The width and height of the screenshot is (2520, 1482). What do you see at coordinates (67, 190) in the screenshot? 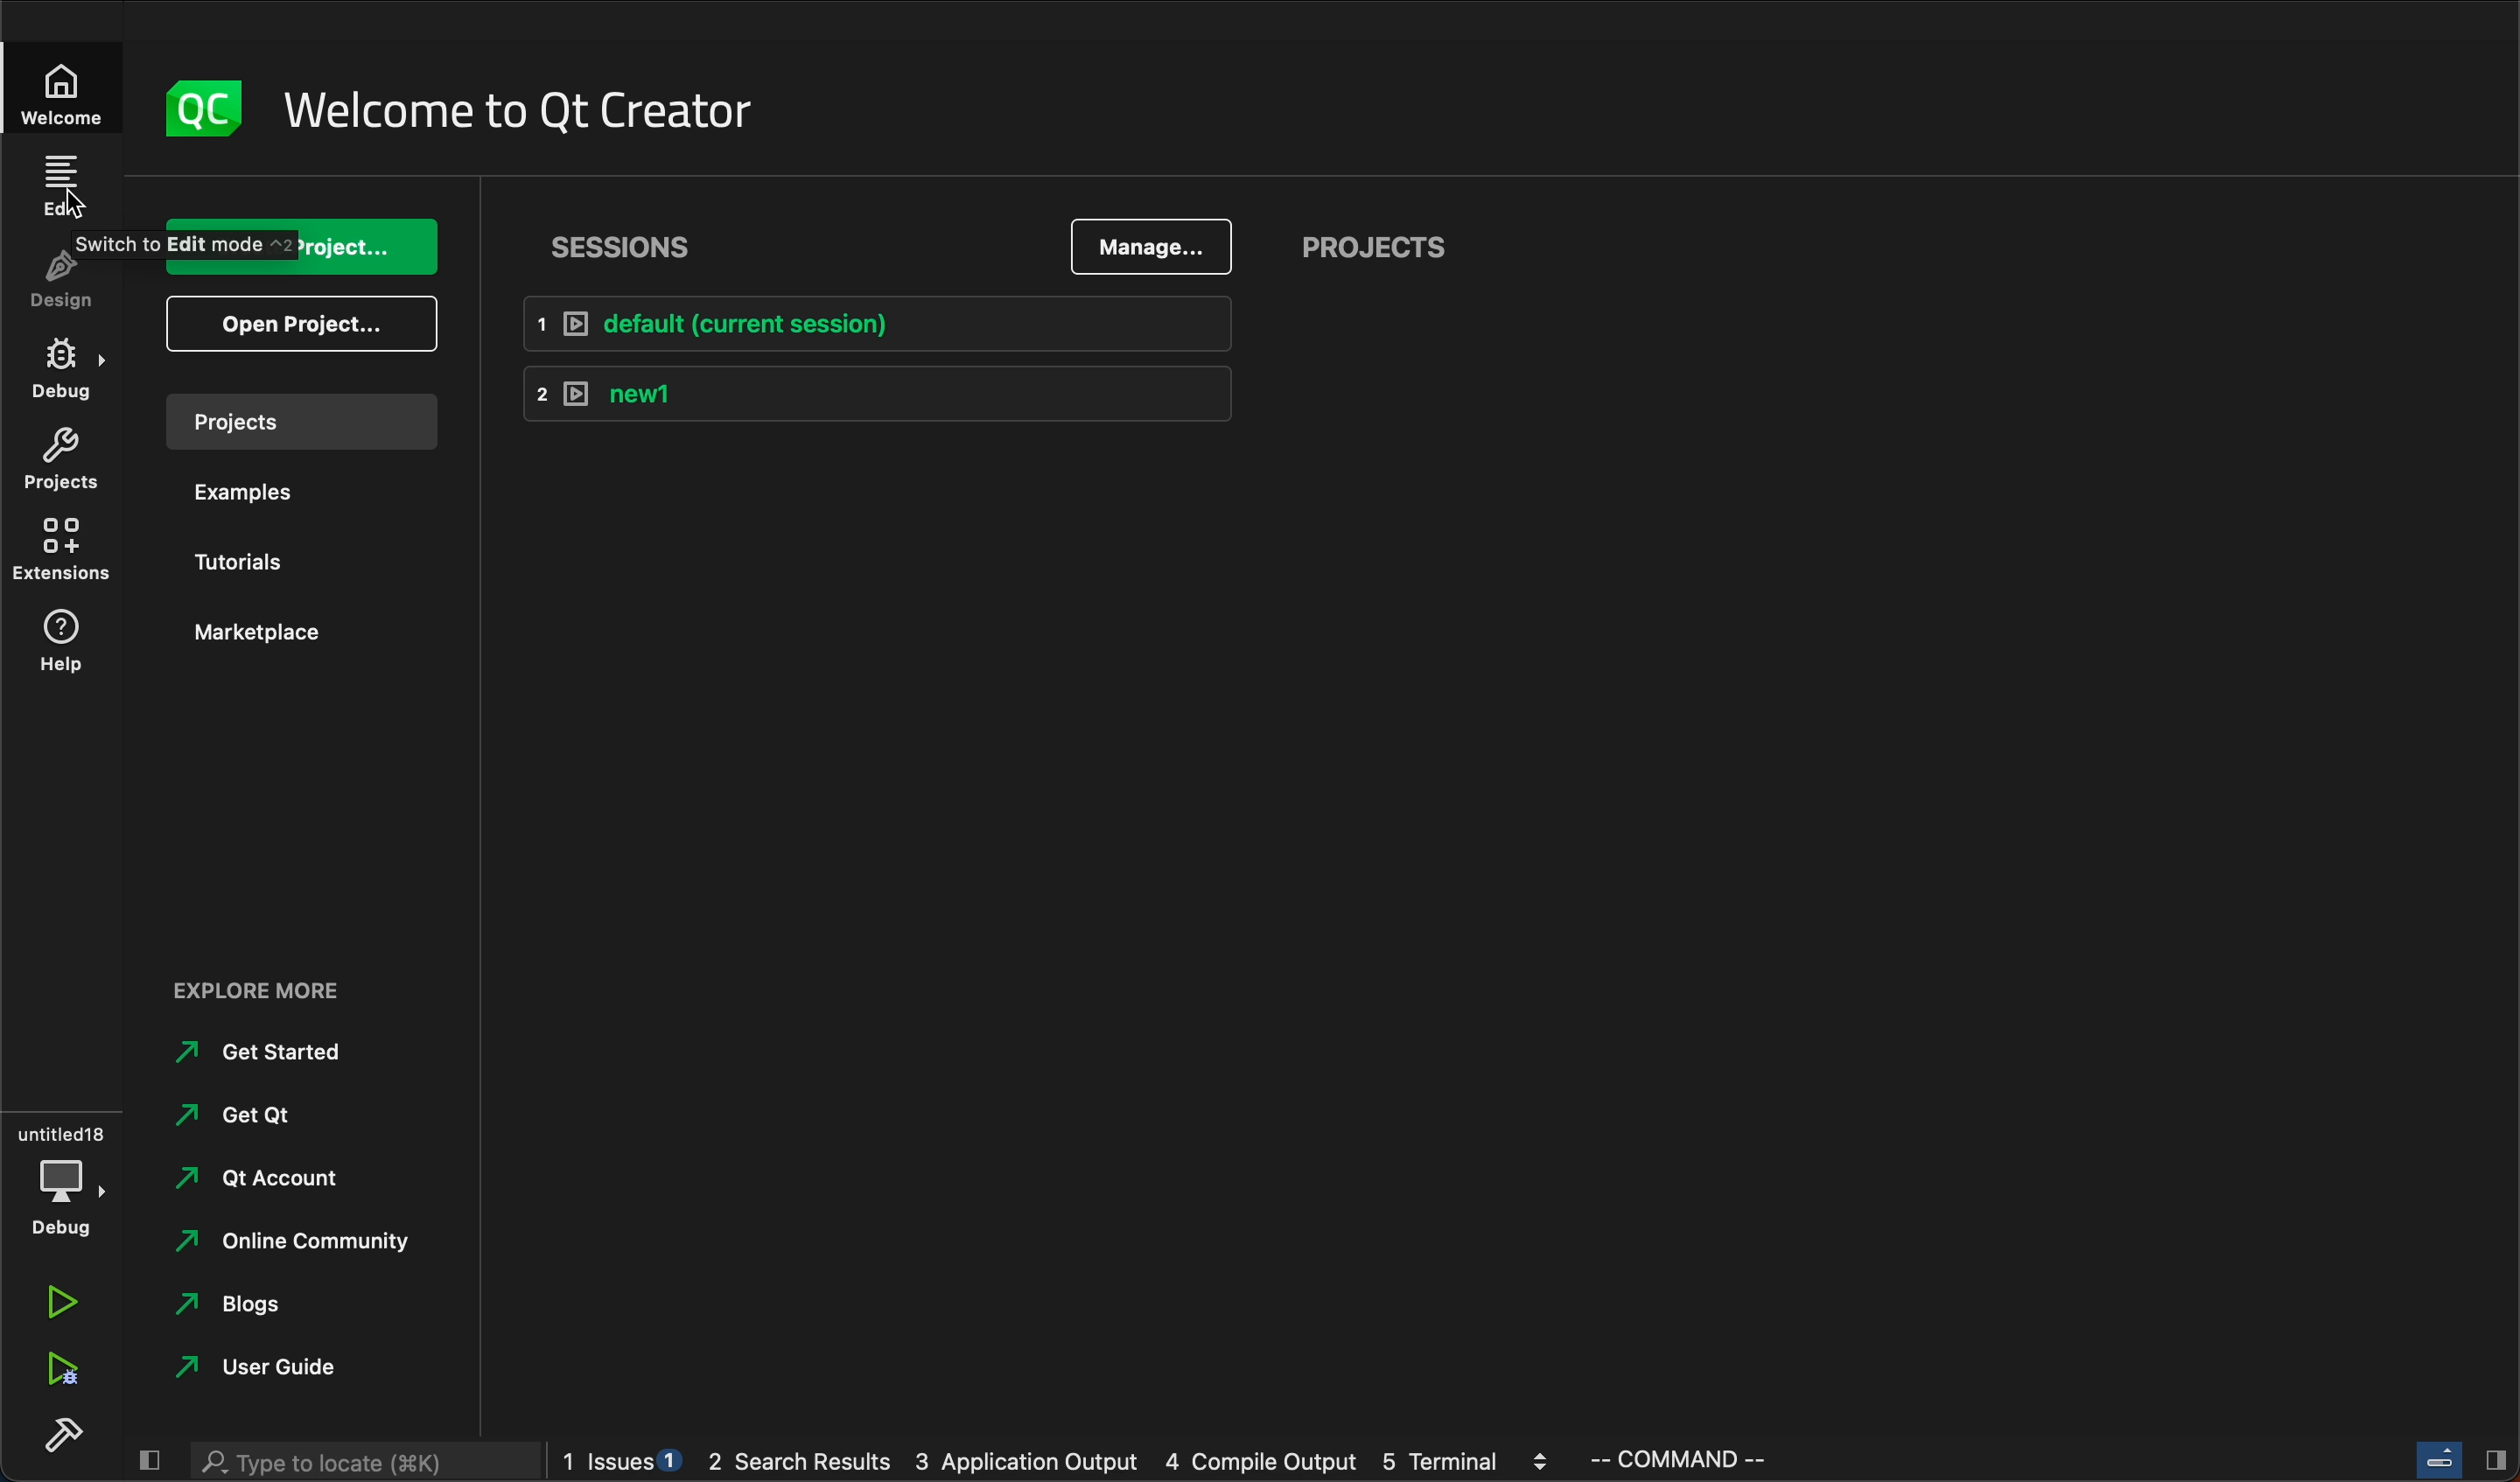
I see `edit` at bounding box center [67, 190].